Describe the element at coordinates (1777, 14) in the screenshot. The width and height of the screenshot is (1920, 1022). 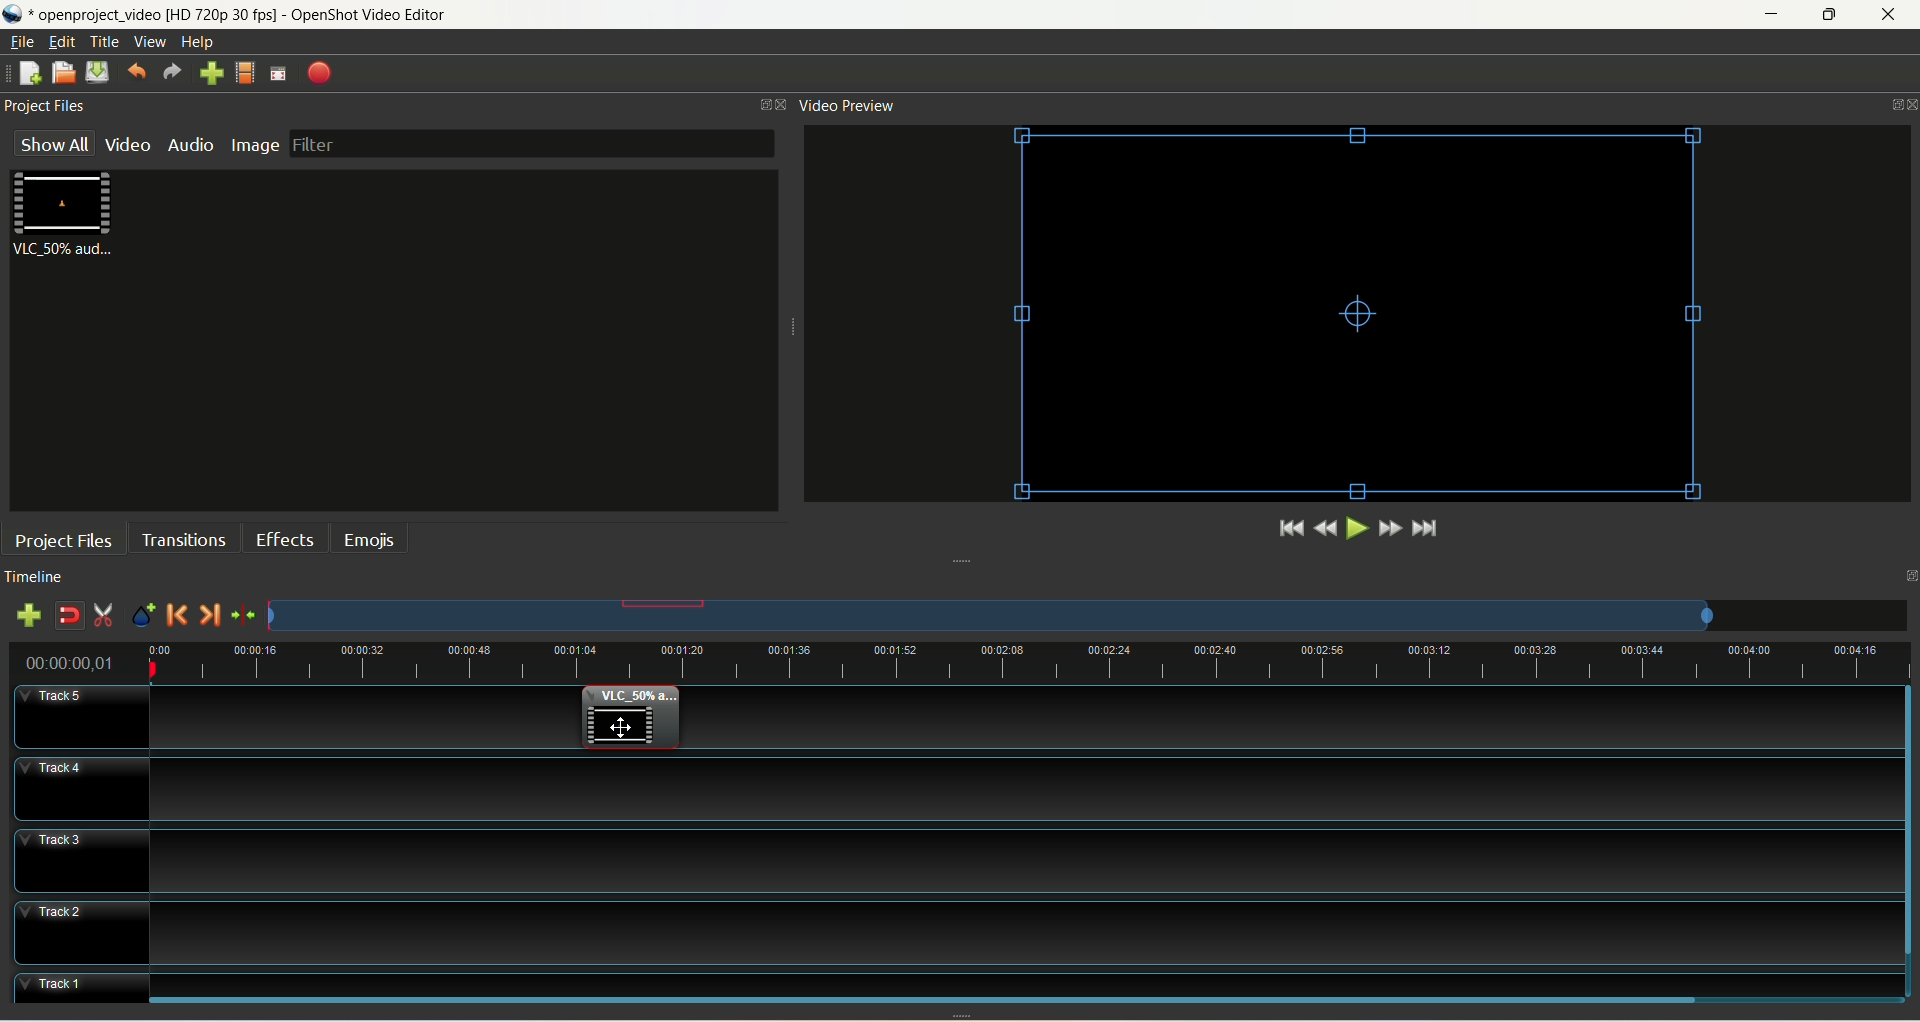
I see `minimize` at that location.